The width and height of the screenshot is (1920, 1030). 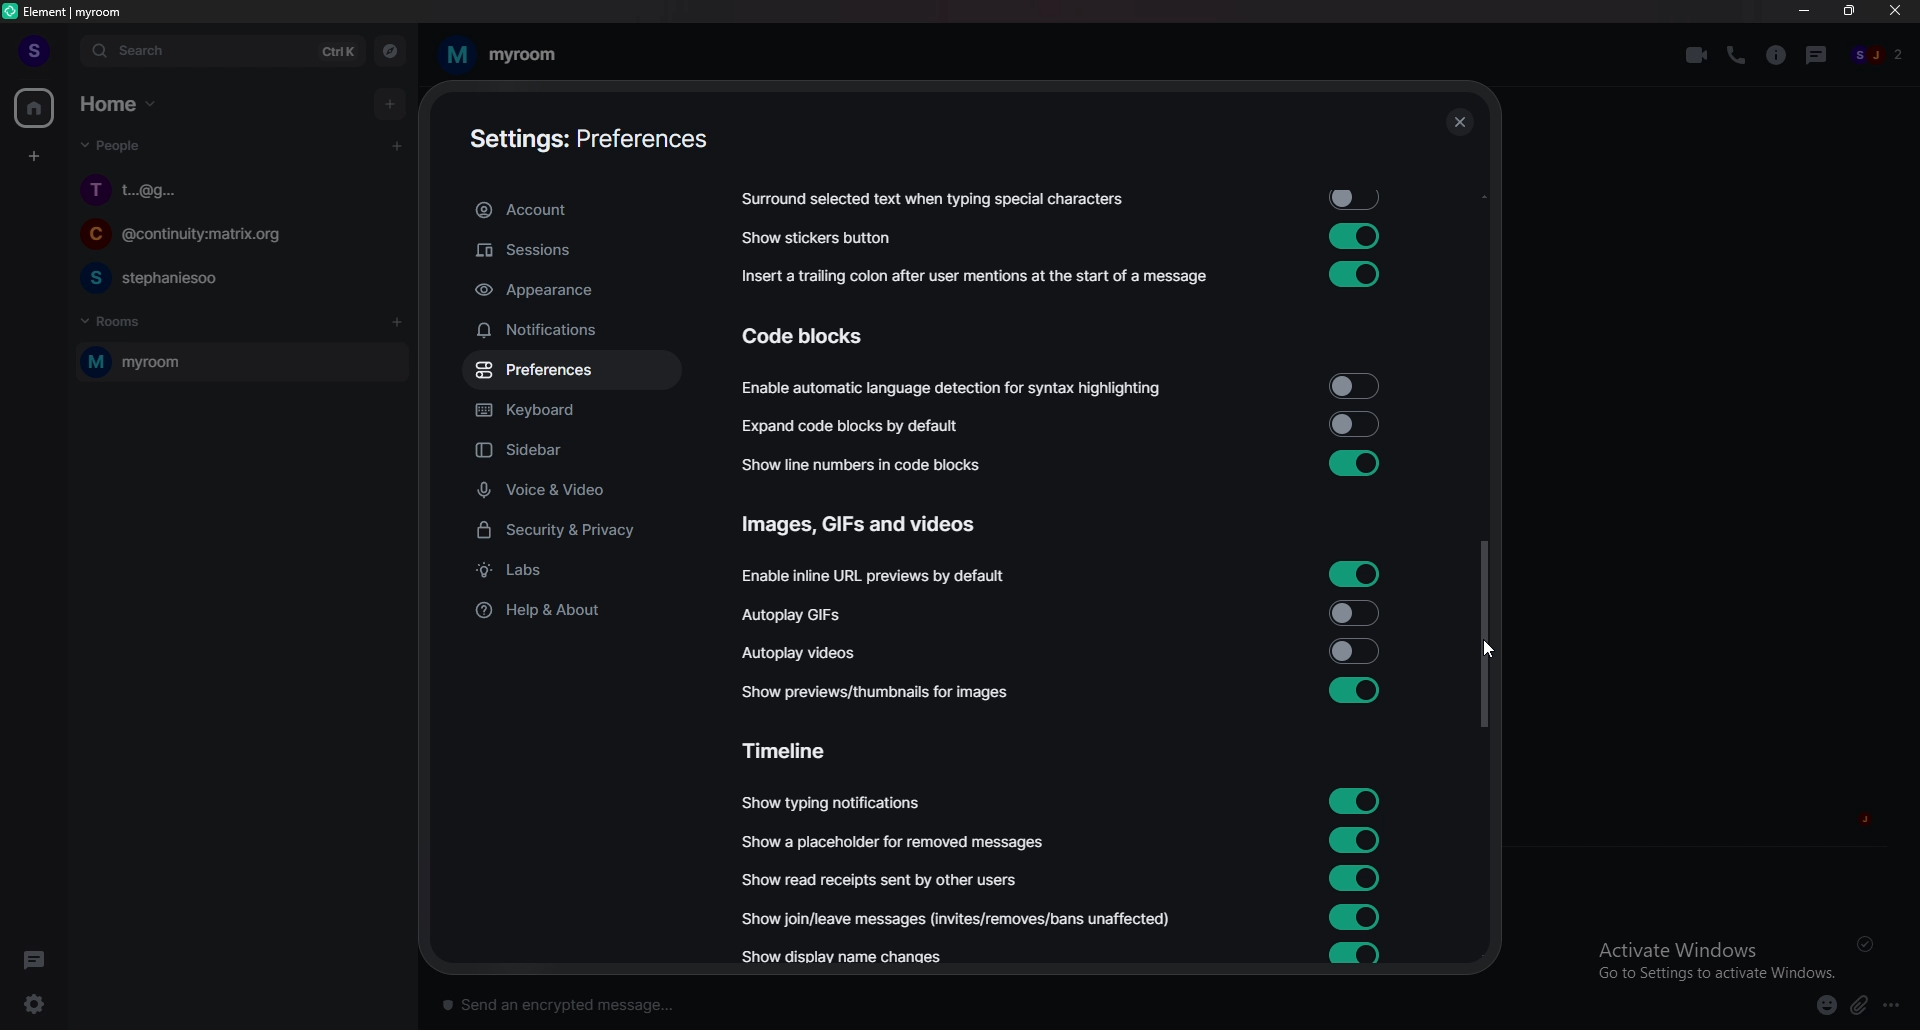 I want to click on labs, so click(x=574, y=572).